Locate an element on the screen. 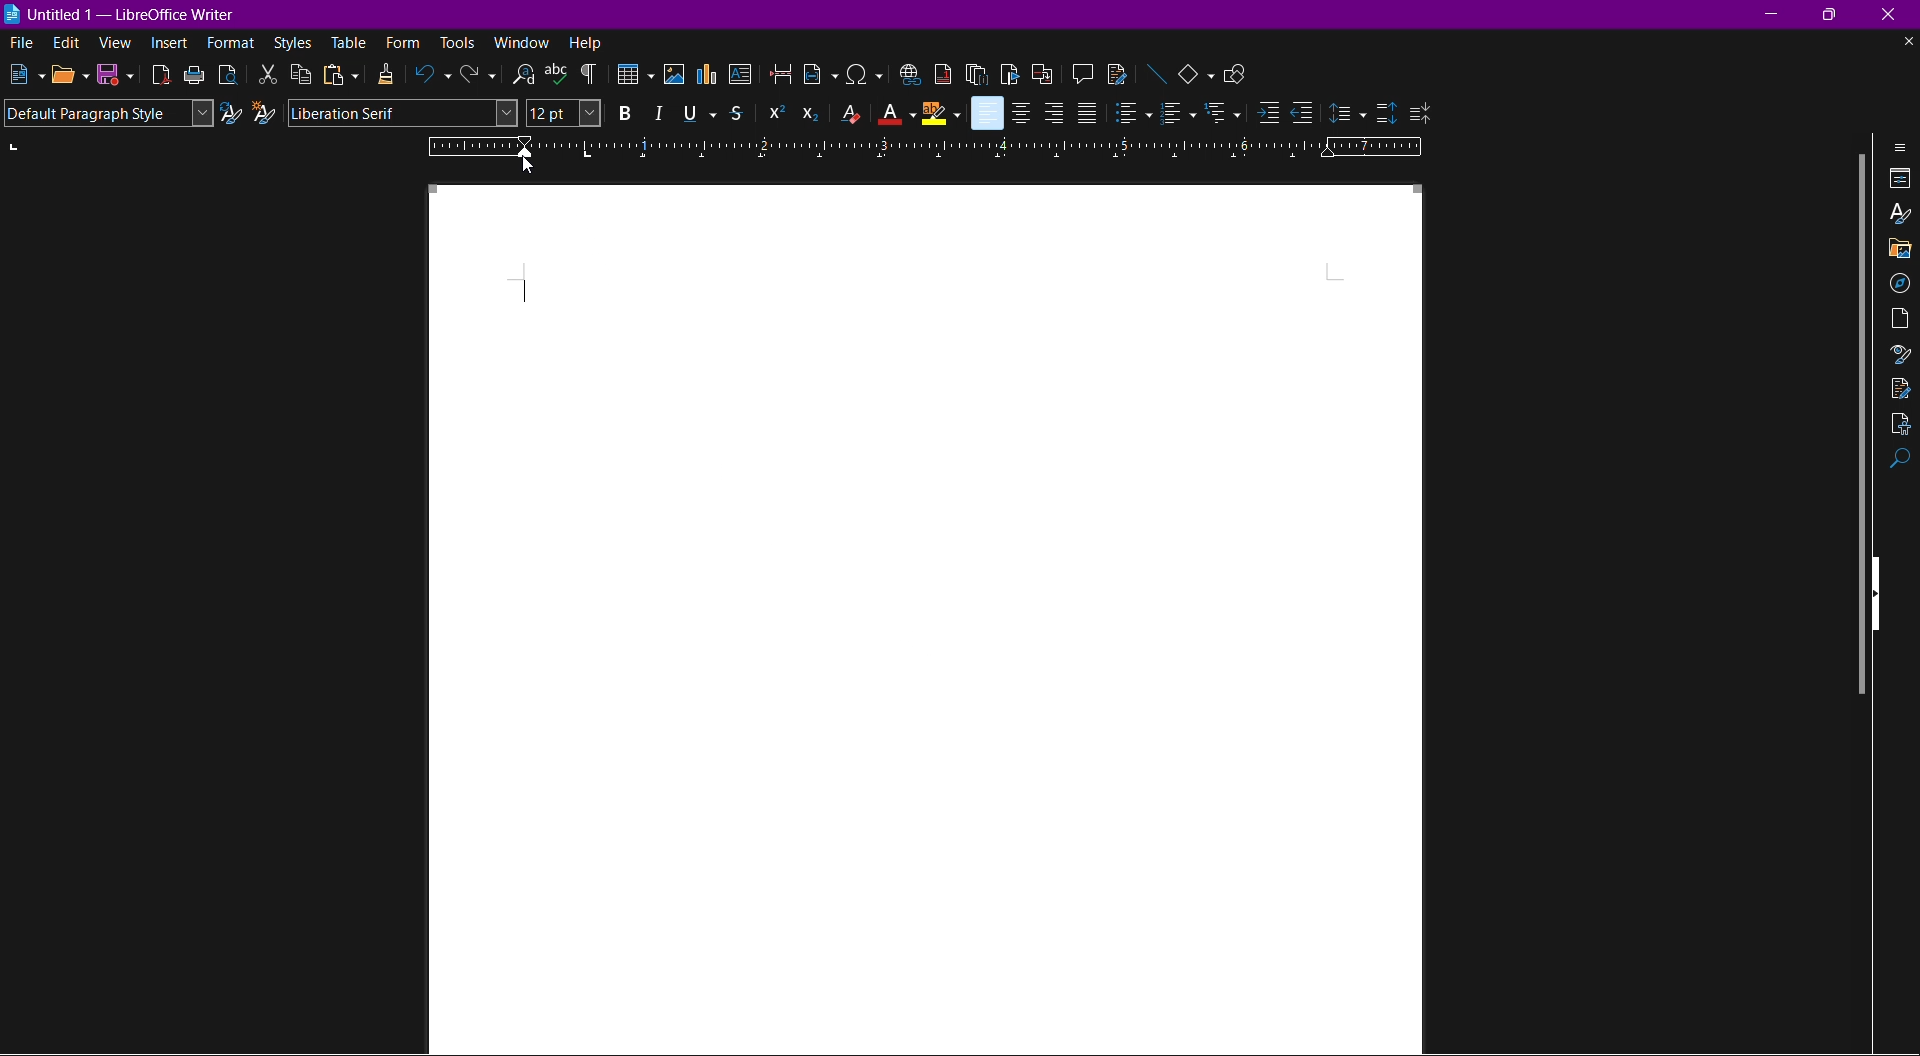  Show Draw functions is located at coordinates (1240, 72).